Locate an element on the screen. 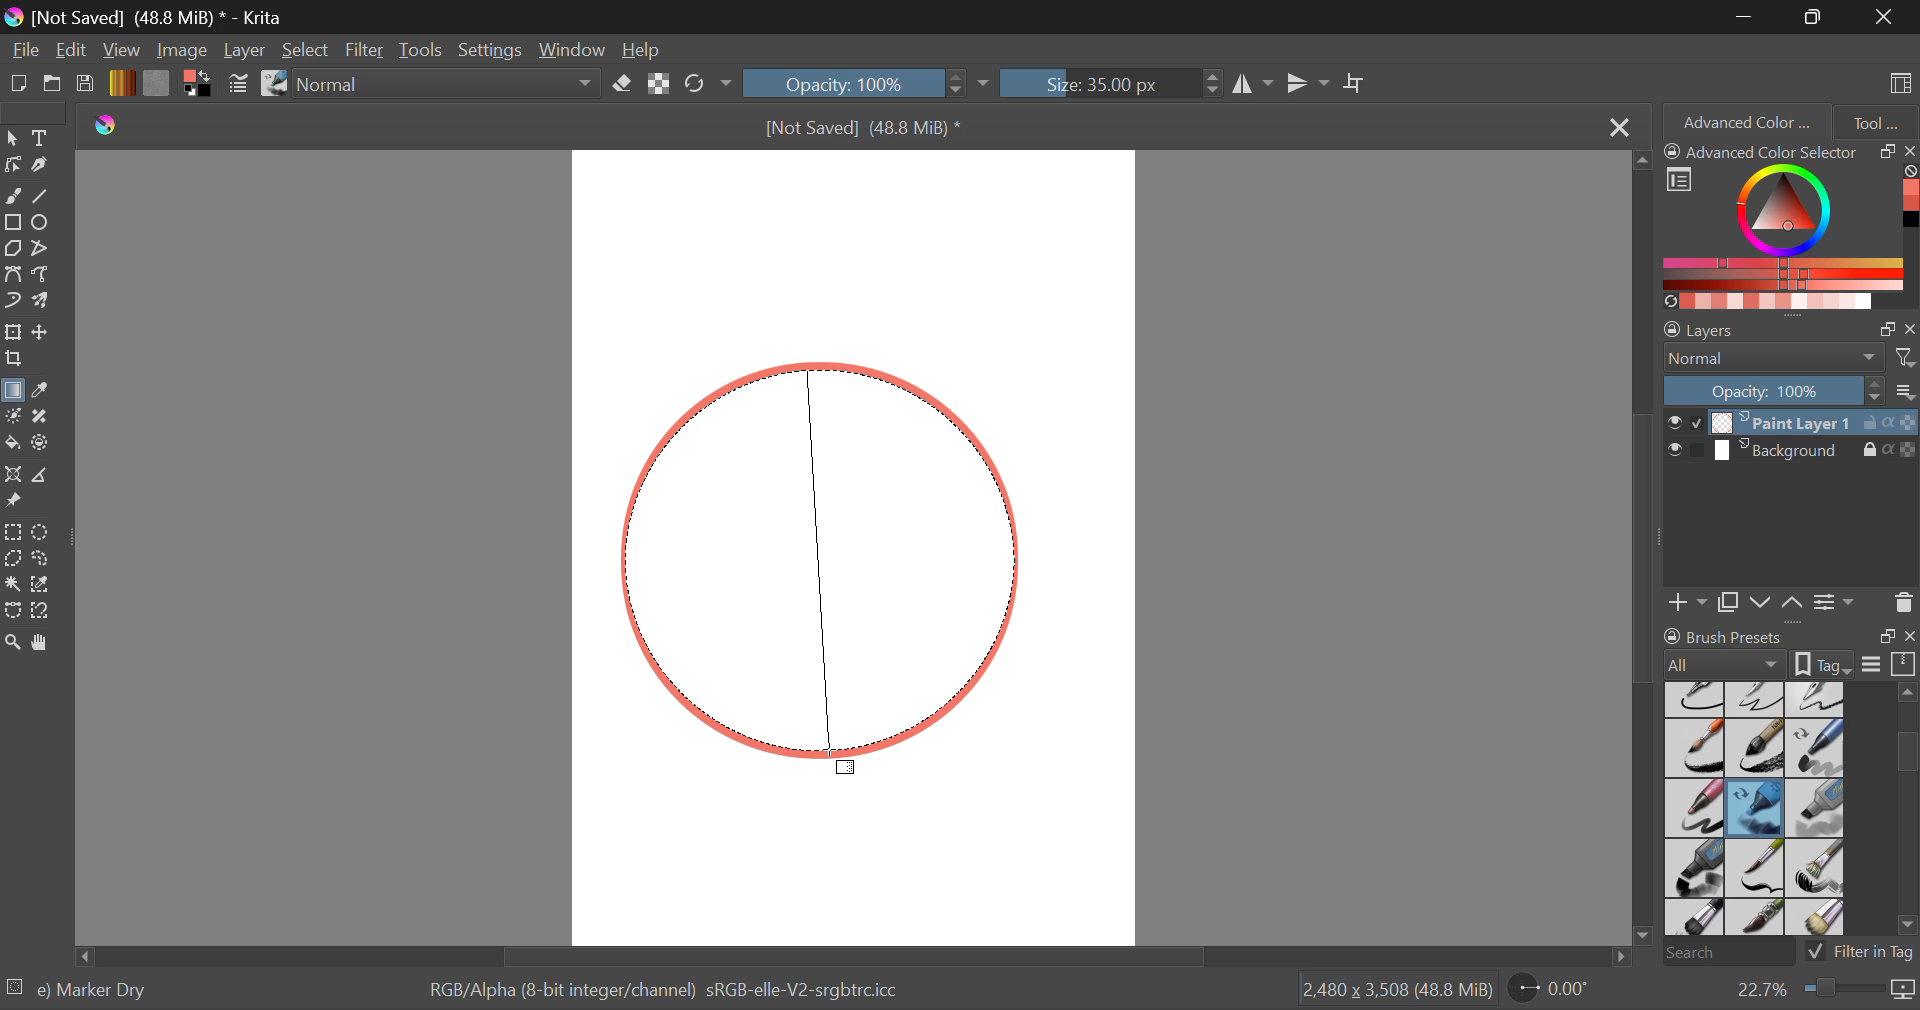 Image resolution: width=1920 pixels, height=1010 pixels. Brush Presets Docket Tab is located at coordinates (1789, 647).